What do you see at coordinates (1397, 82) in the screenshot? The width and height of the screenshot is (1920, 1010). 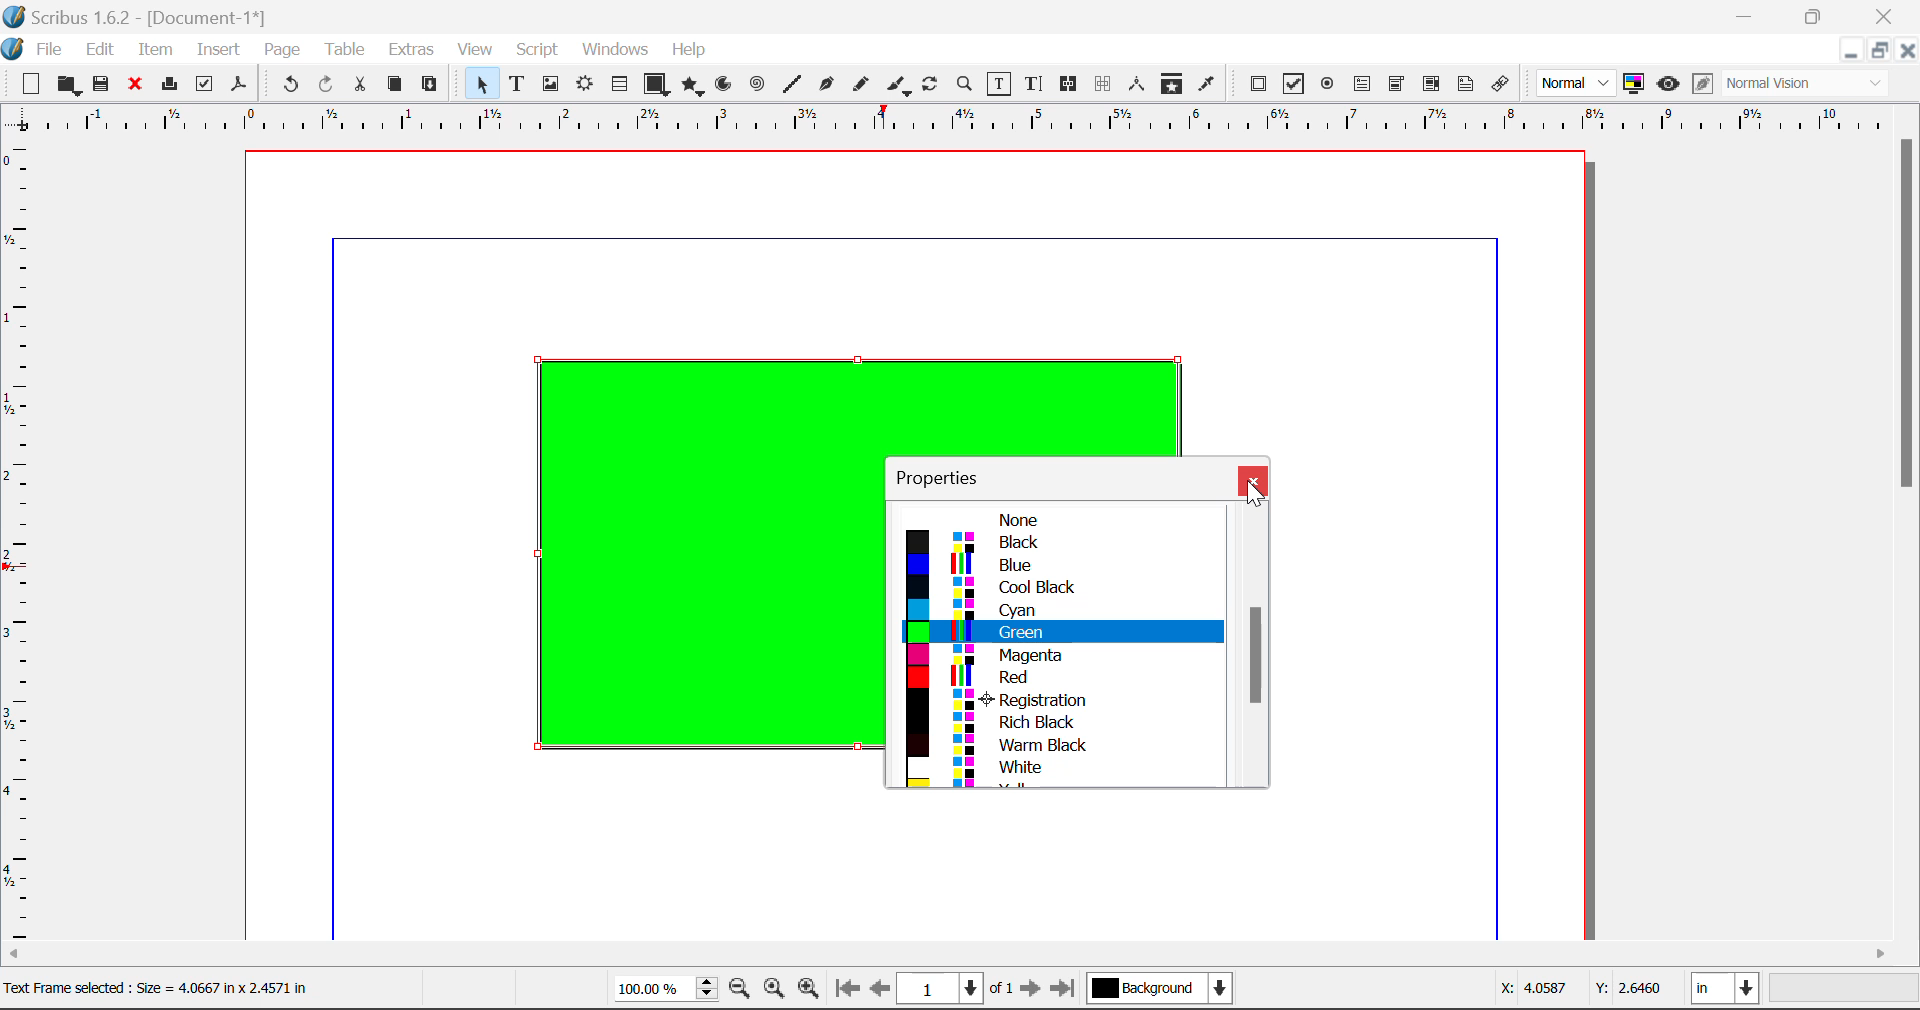 I see `Pdf Combo Box` at bounding box center [1397, 82].